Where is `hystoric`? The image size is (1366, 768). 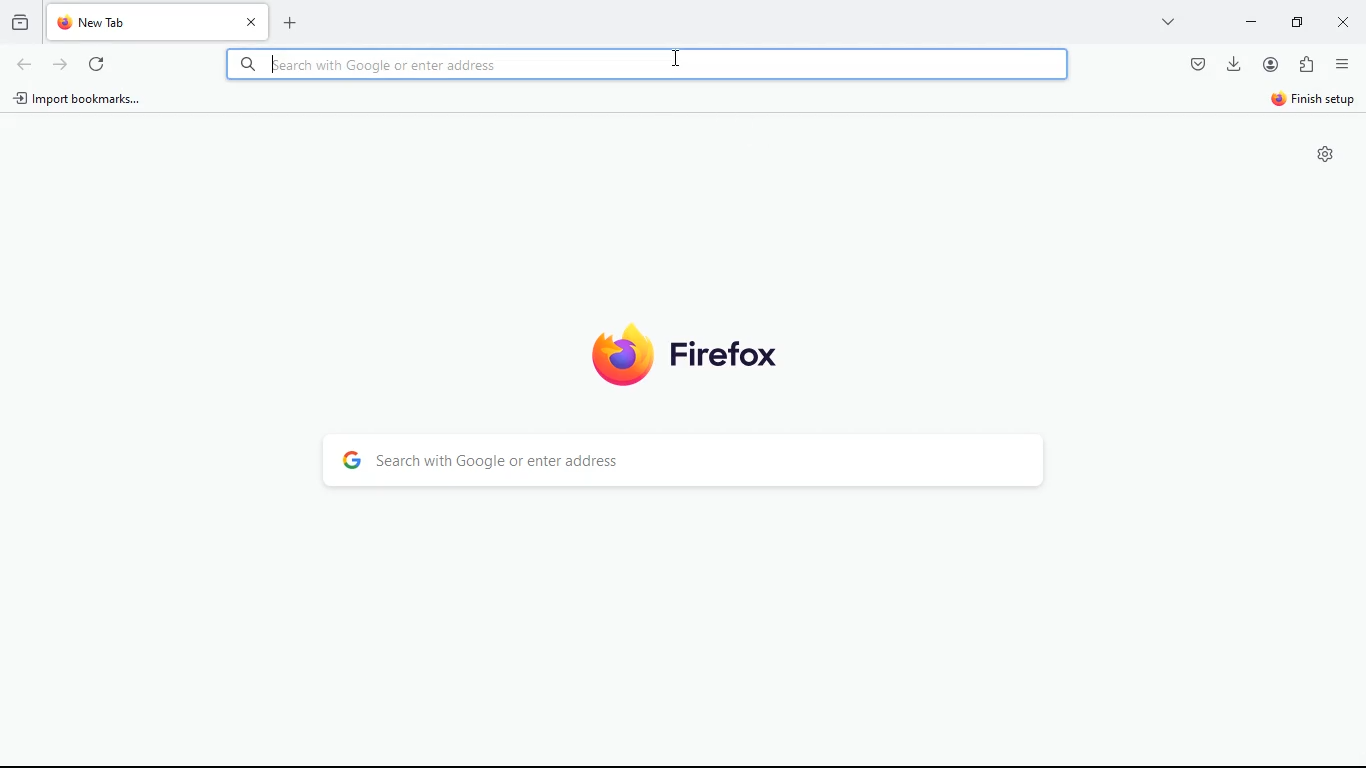
hystoric is located at coordinates (22, 20).